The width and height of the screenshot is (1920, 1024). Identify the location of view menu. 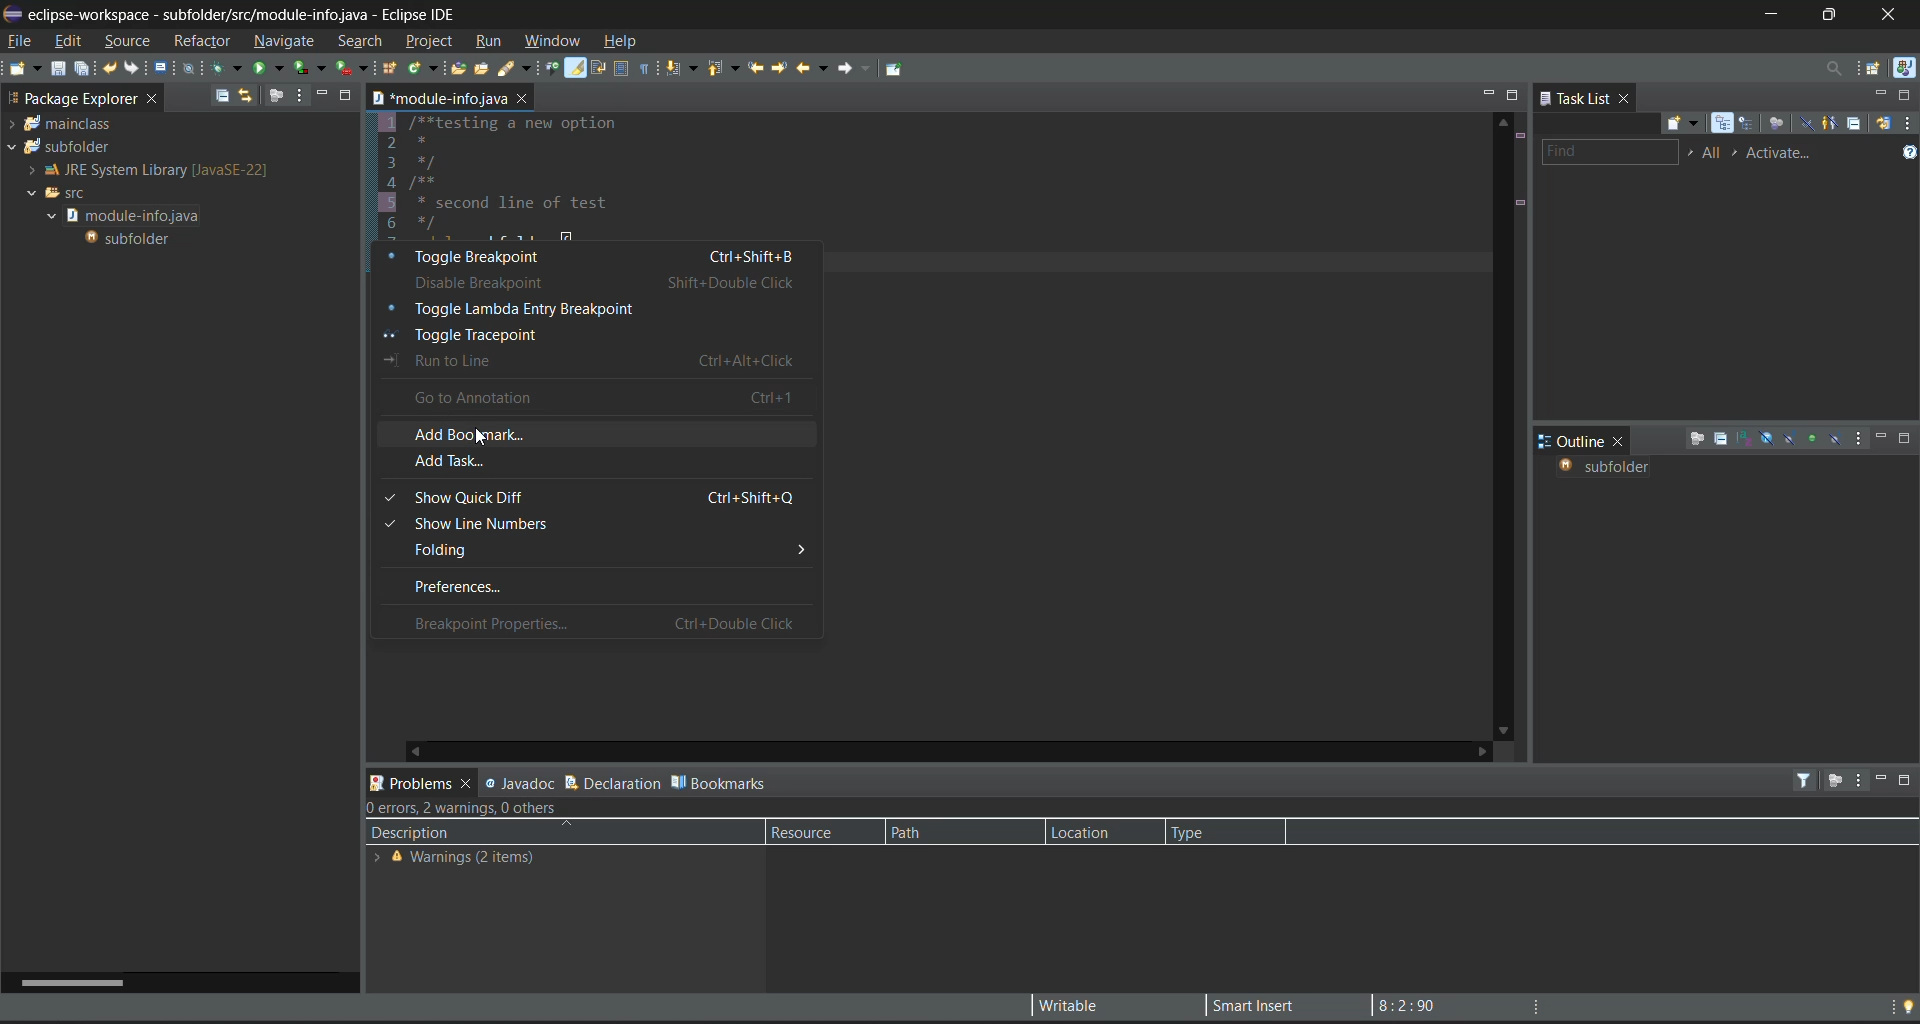
(1858, 781).